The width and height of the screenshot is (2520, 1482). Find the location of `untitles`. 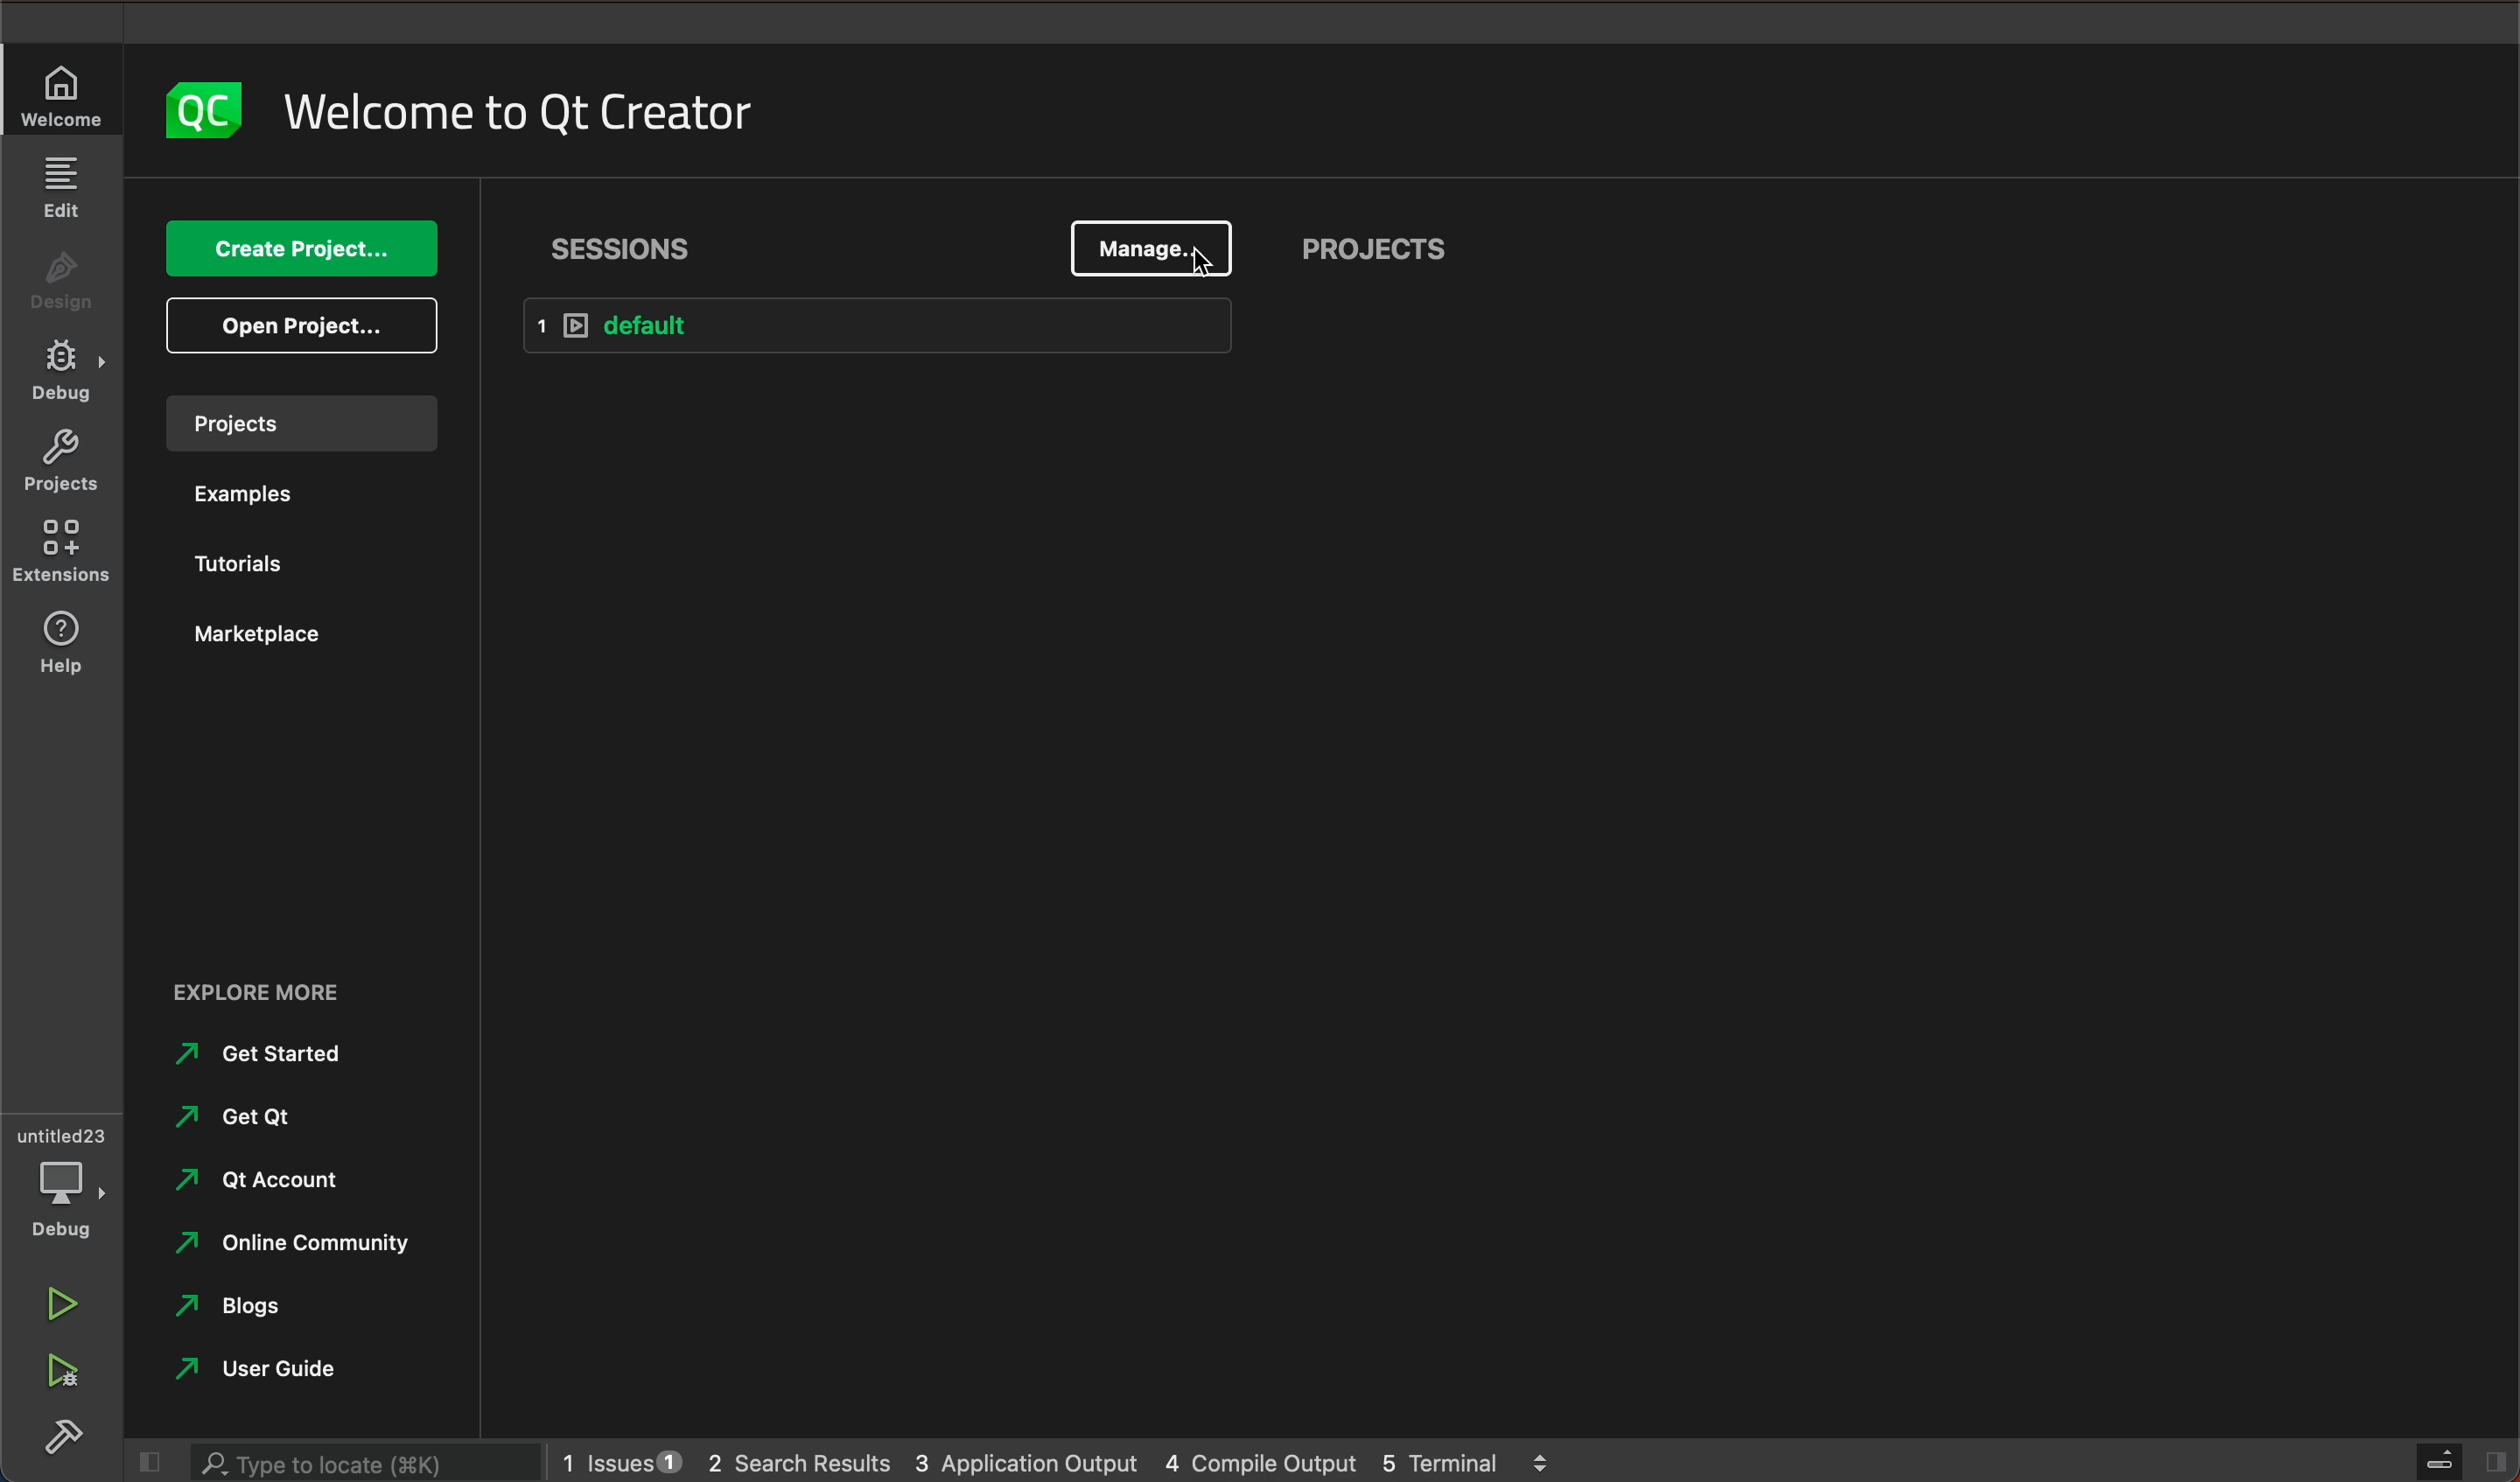

untitles is located at coordinates (67, 1133).